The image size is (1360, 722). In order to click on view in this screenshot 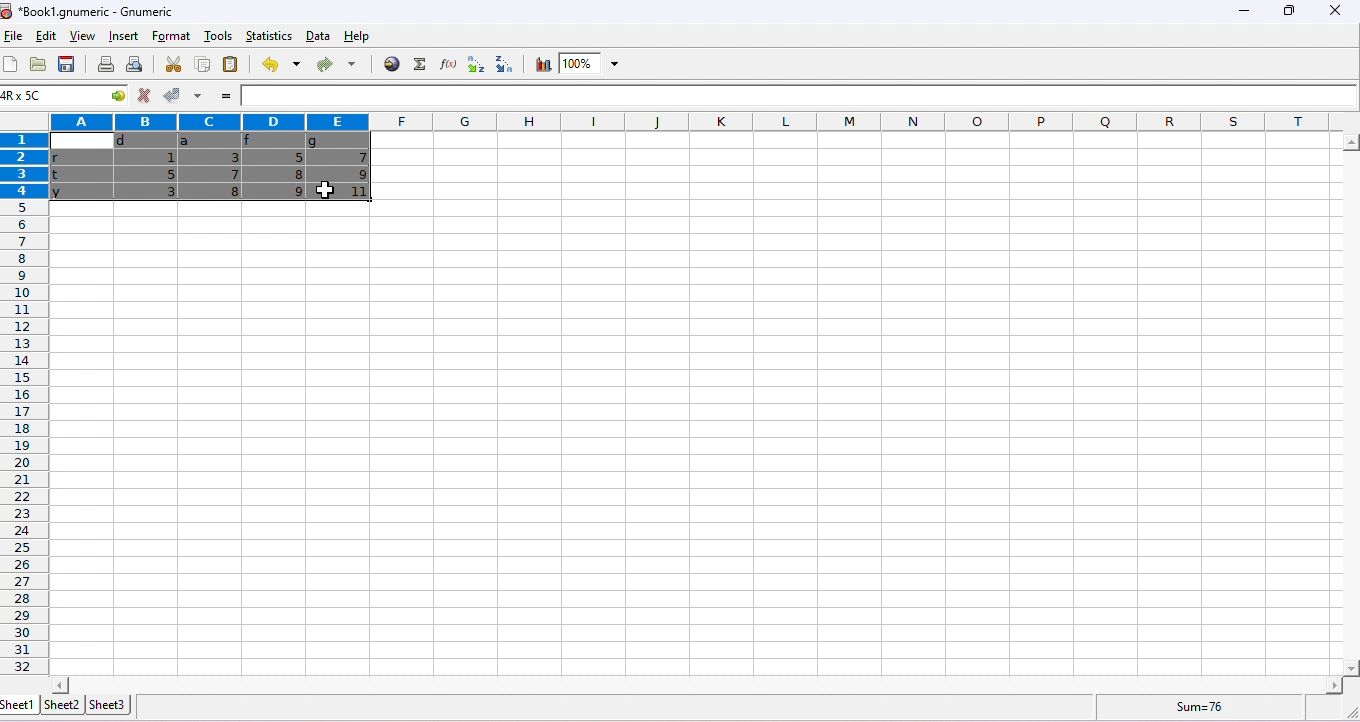, I will do `click(80, 38)`.